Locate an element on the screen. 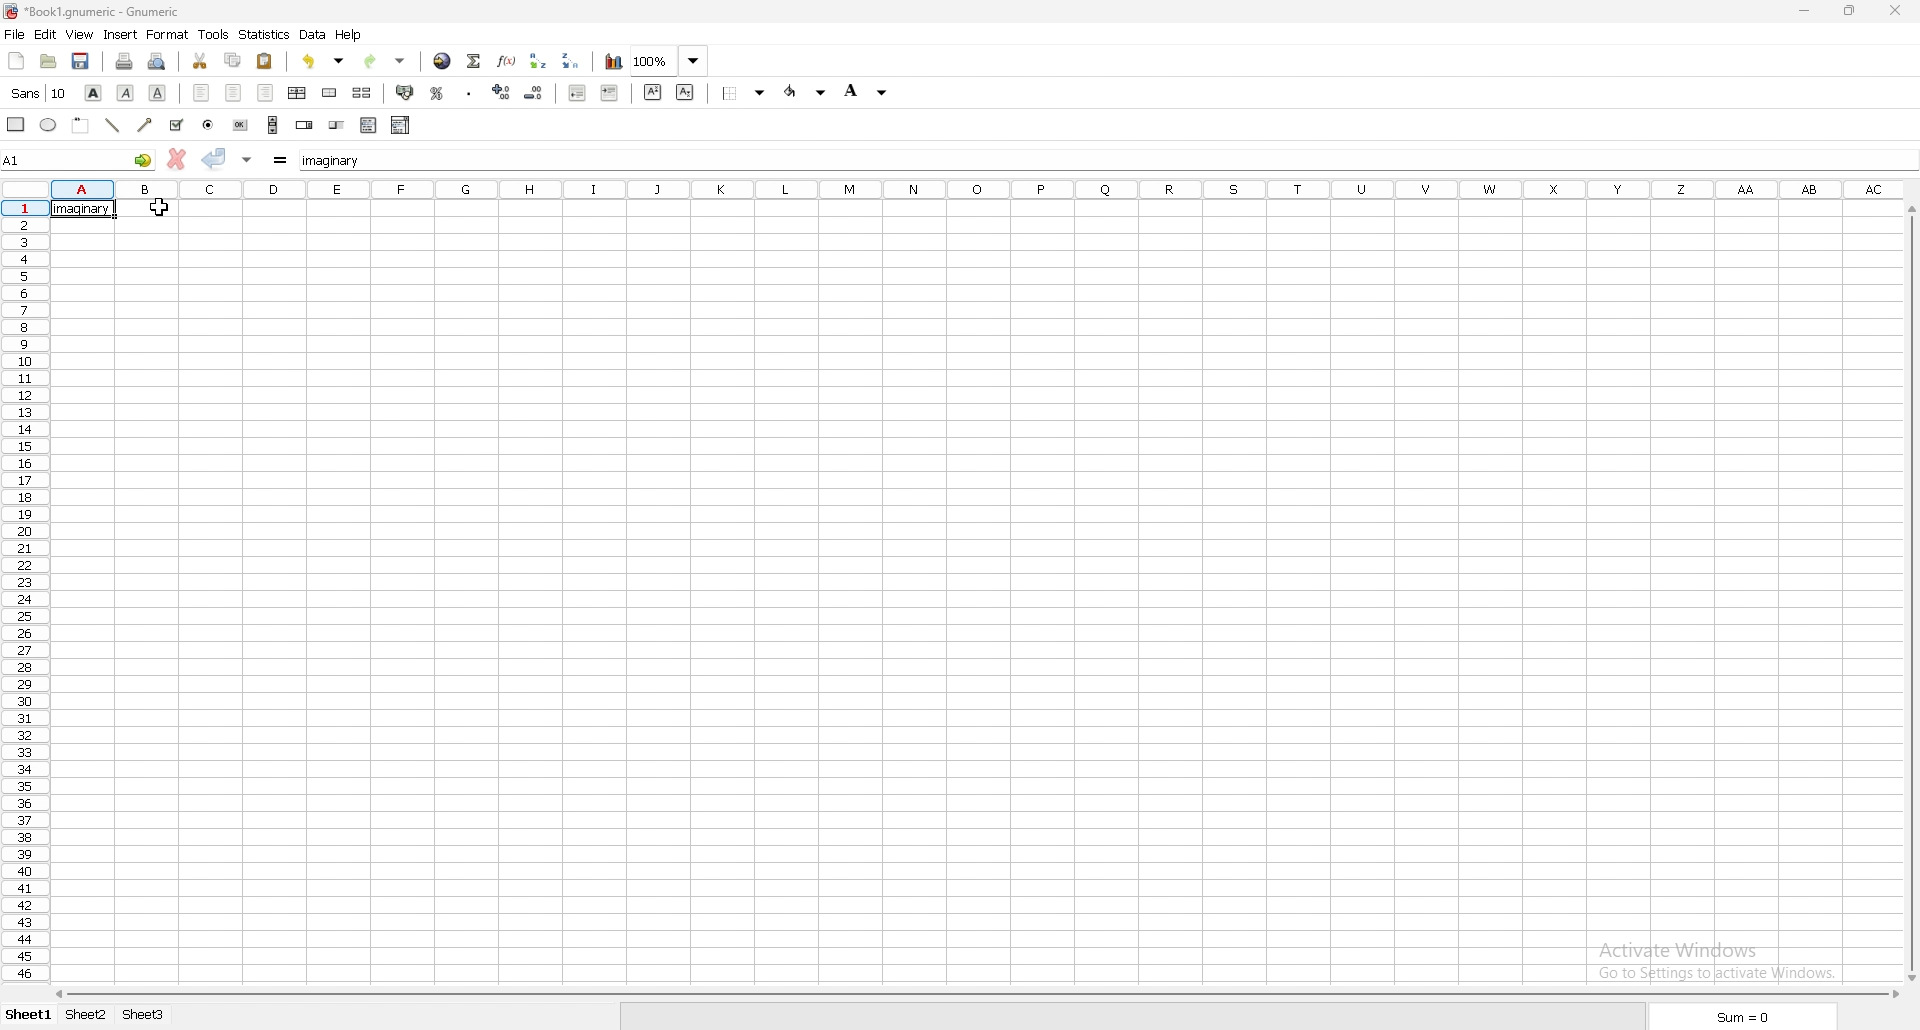  subscript is located at coordinates (686, 92).